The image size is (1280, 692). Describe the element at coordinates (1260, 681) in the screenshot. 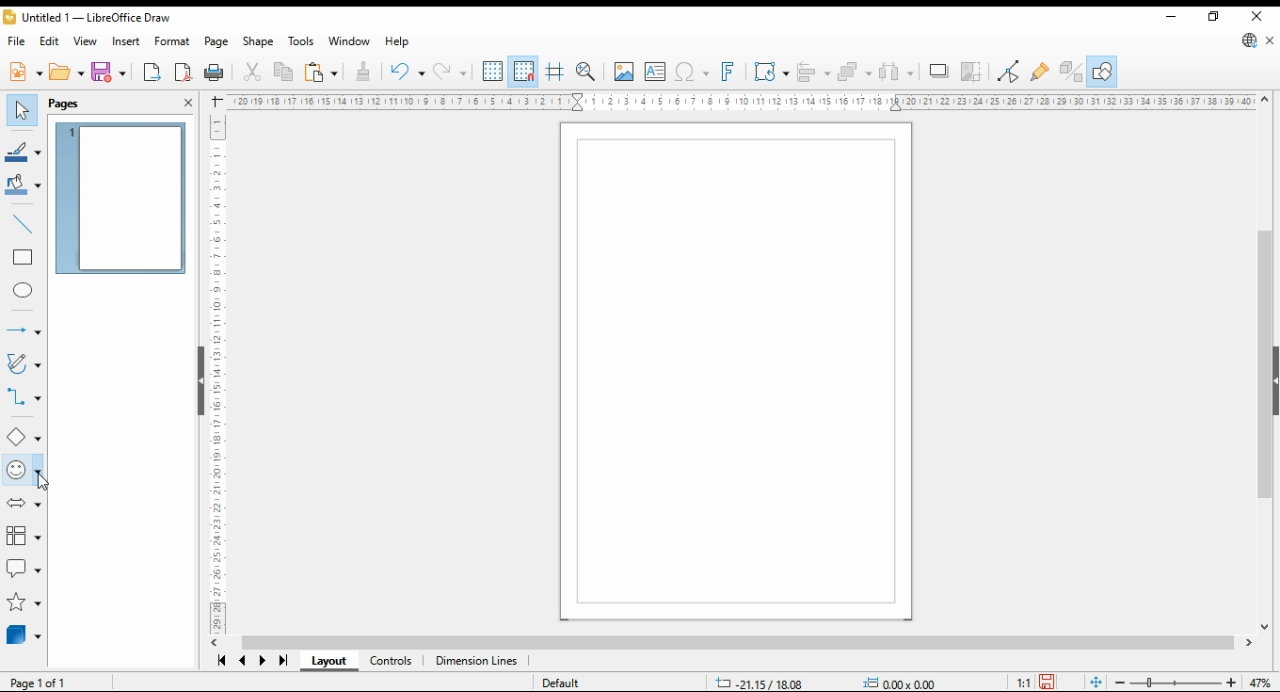

I see `zoom factor` at that location.